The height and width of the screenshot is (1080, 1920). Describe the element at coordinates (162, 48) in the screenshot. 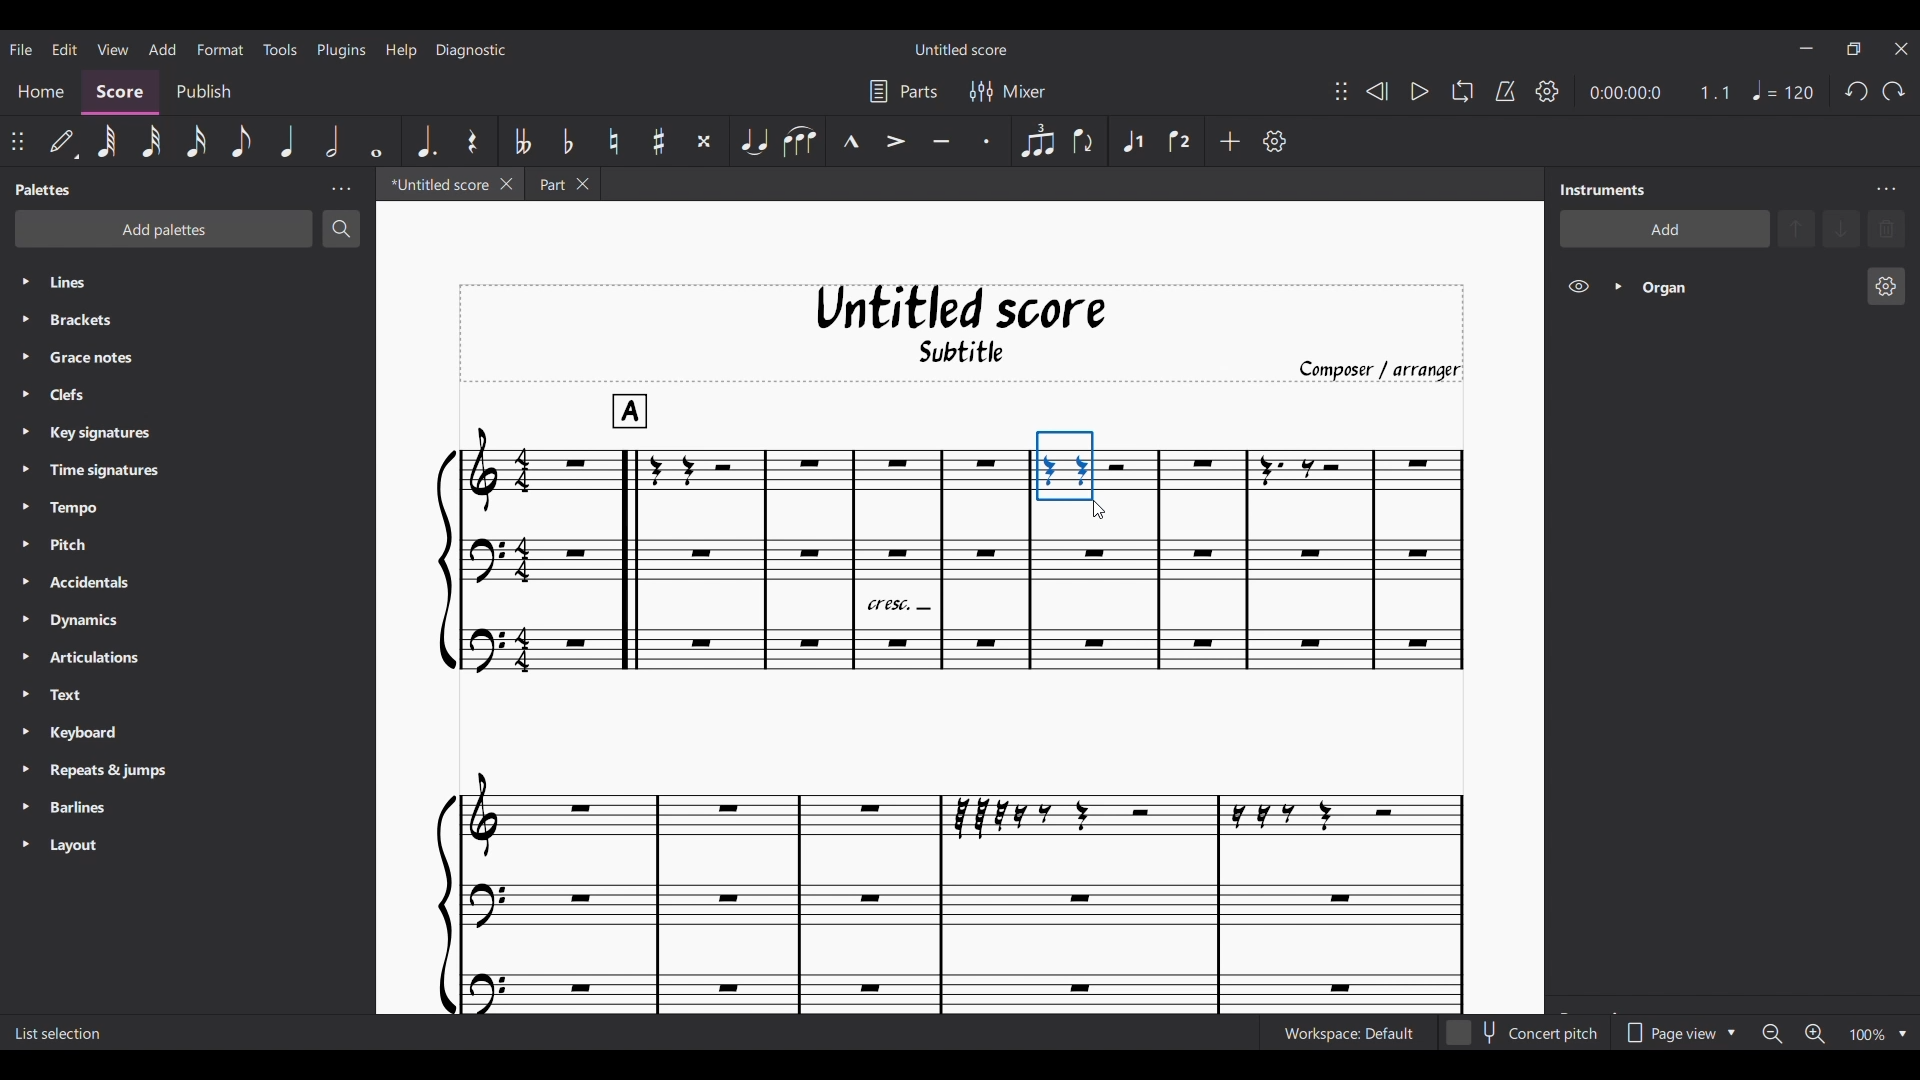

I see `Add menu` at that location.